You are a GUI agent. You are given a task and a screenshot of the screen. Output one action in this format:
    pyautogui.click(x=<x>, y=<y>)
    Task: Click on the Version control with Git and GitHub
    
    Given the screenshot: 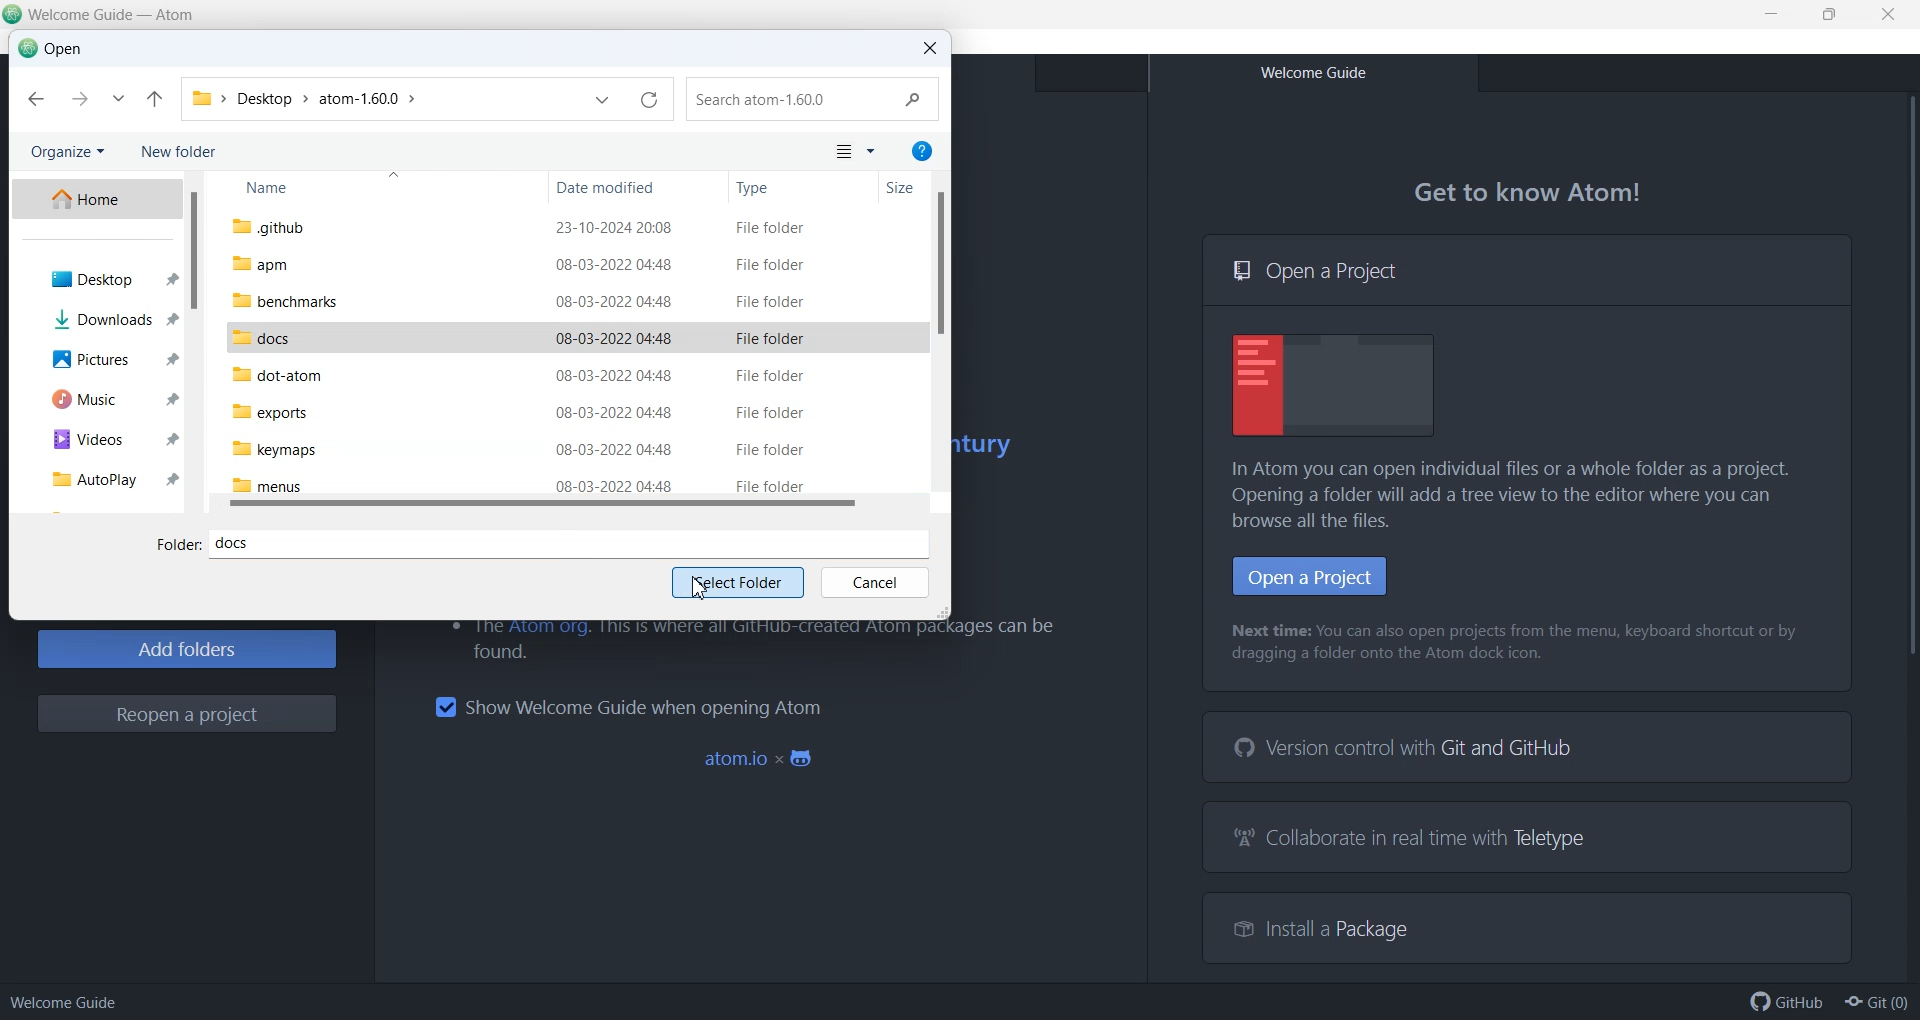 What is the action you would take?
    pyautogui.click(x=1408, y=748)
    